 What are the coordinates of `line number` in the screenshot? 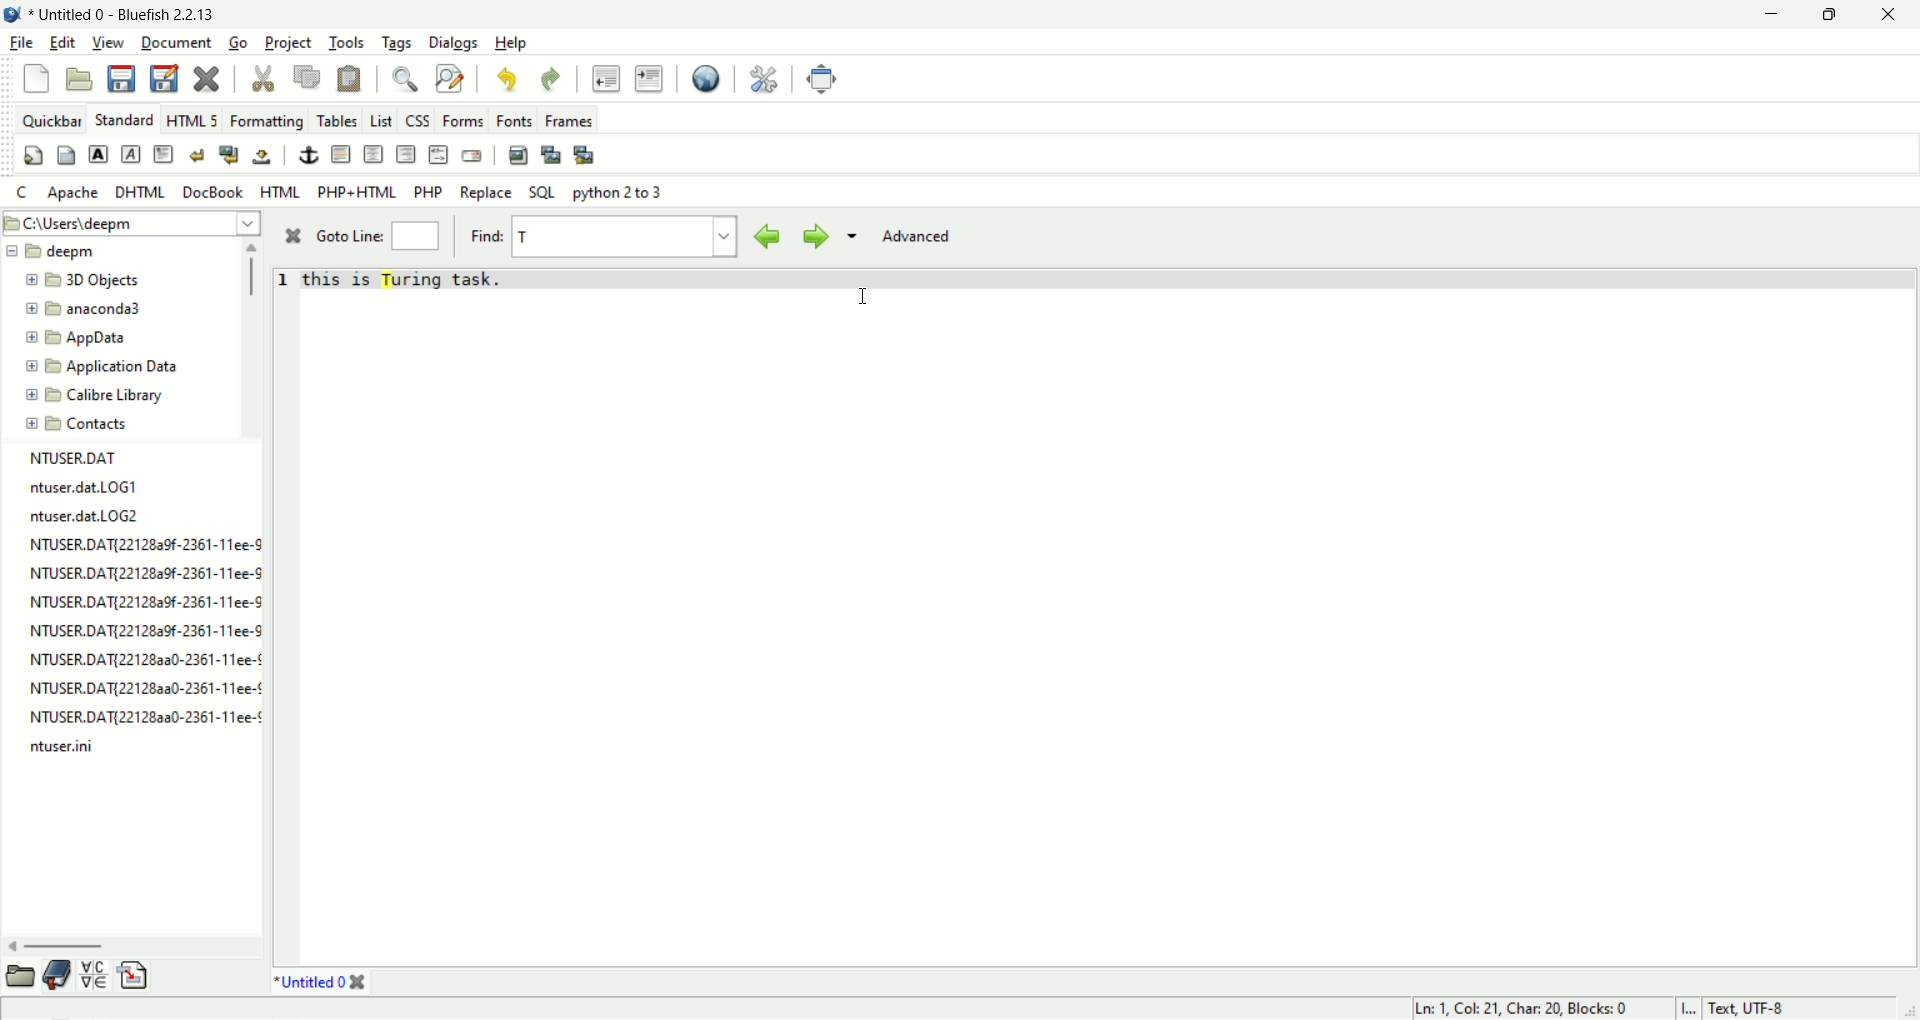 It's located at (286, 615).